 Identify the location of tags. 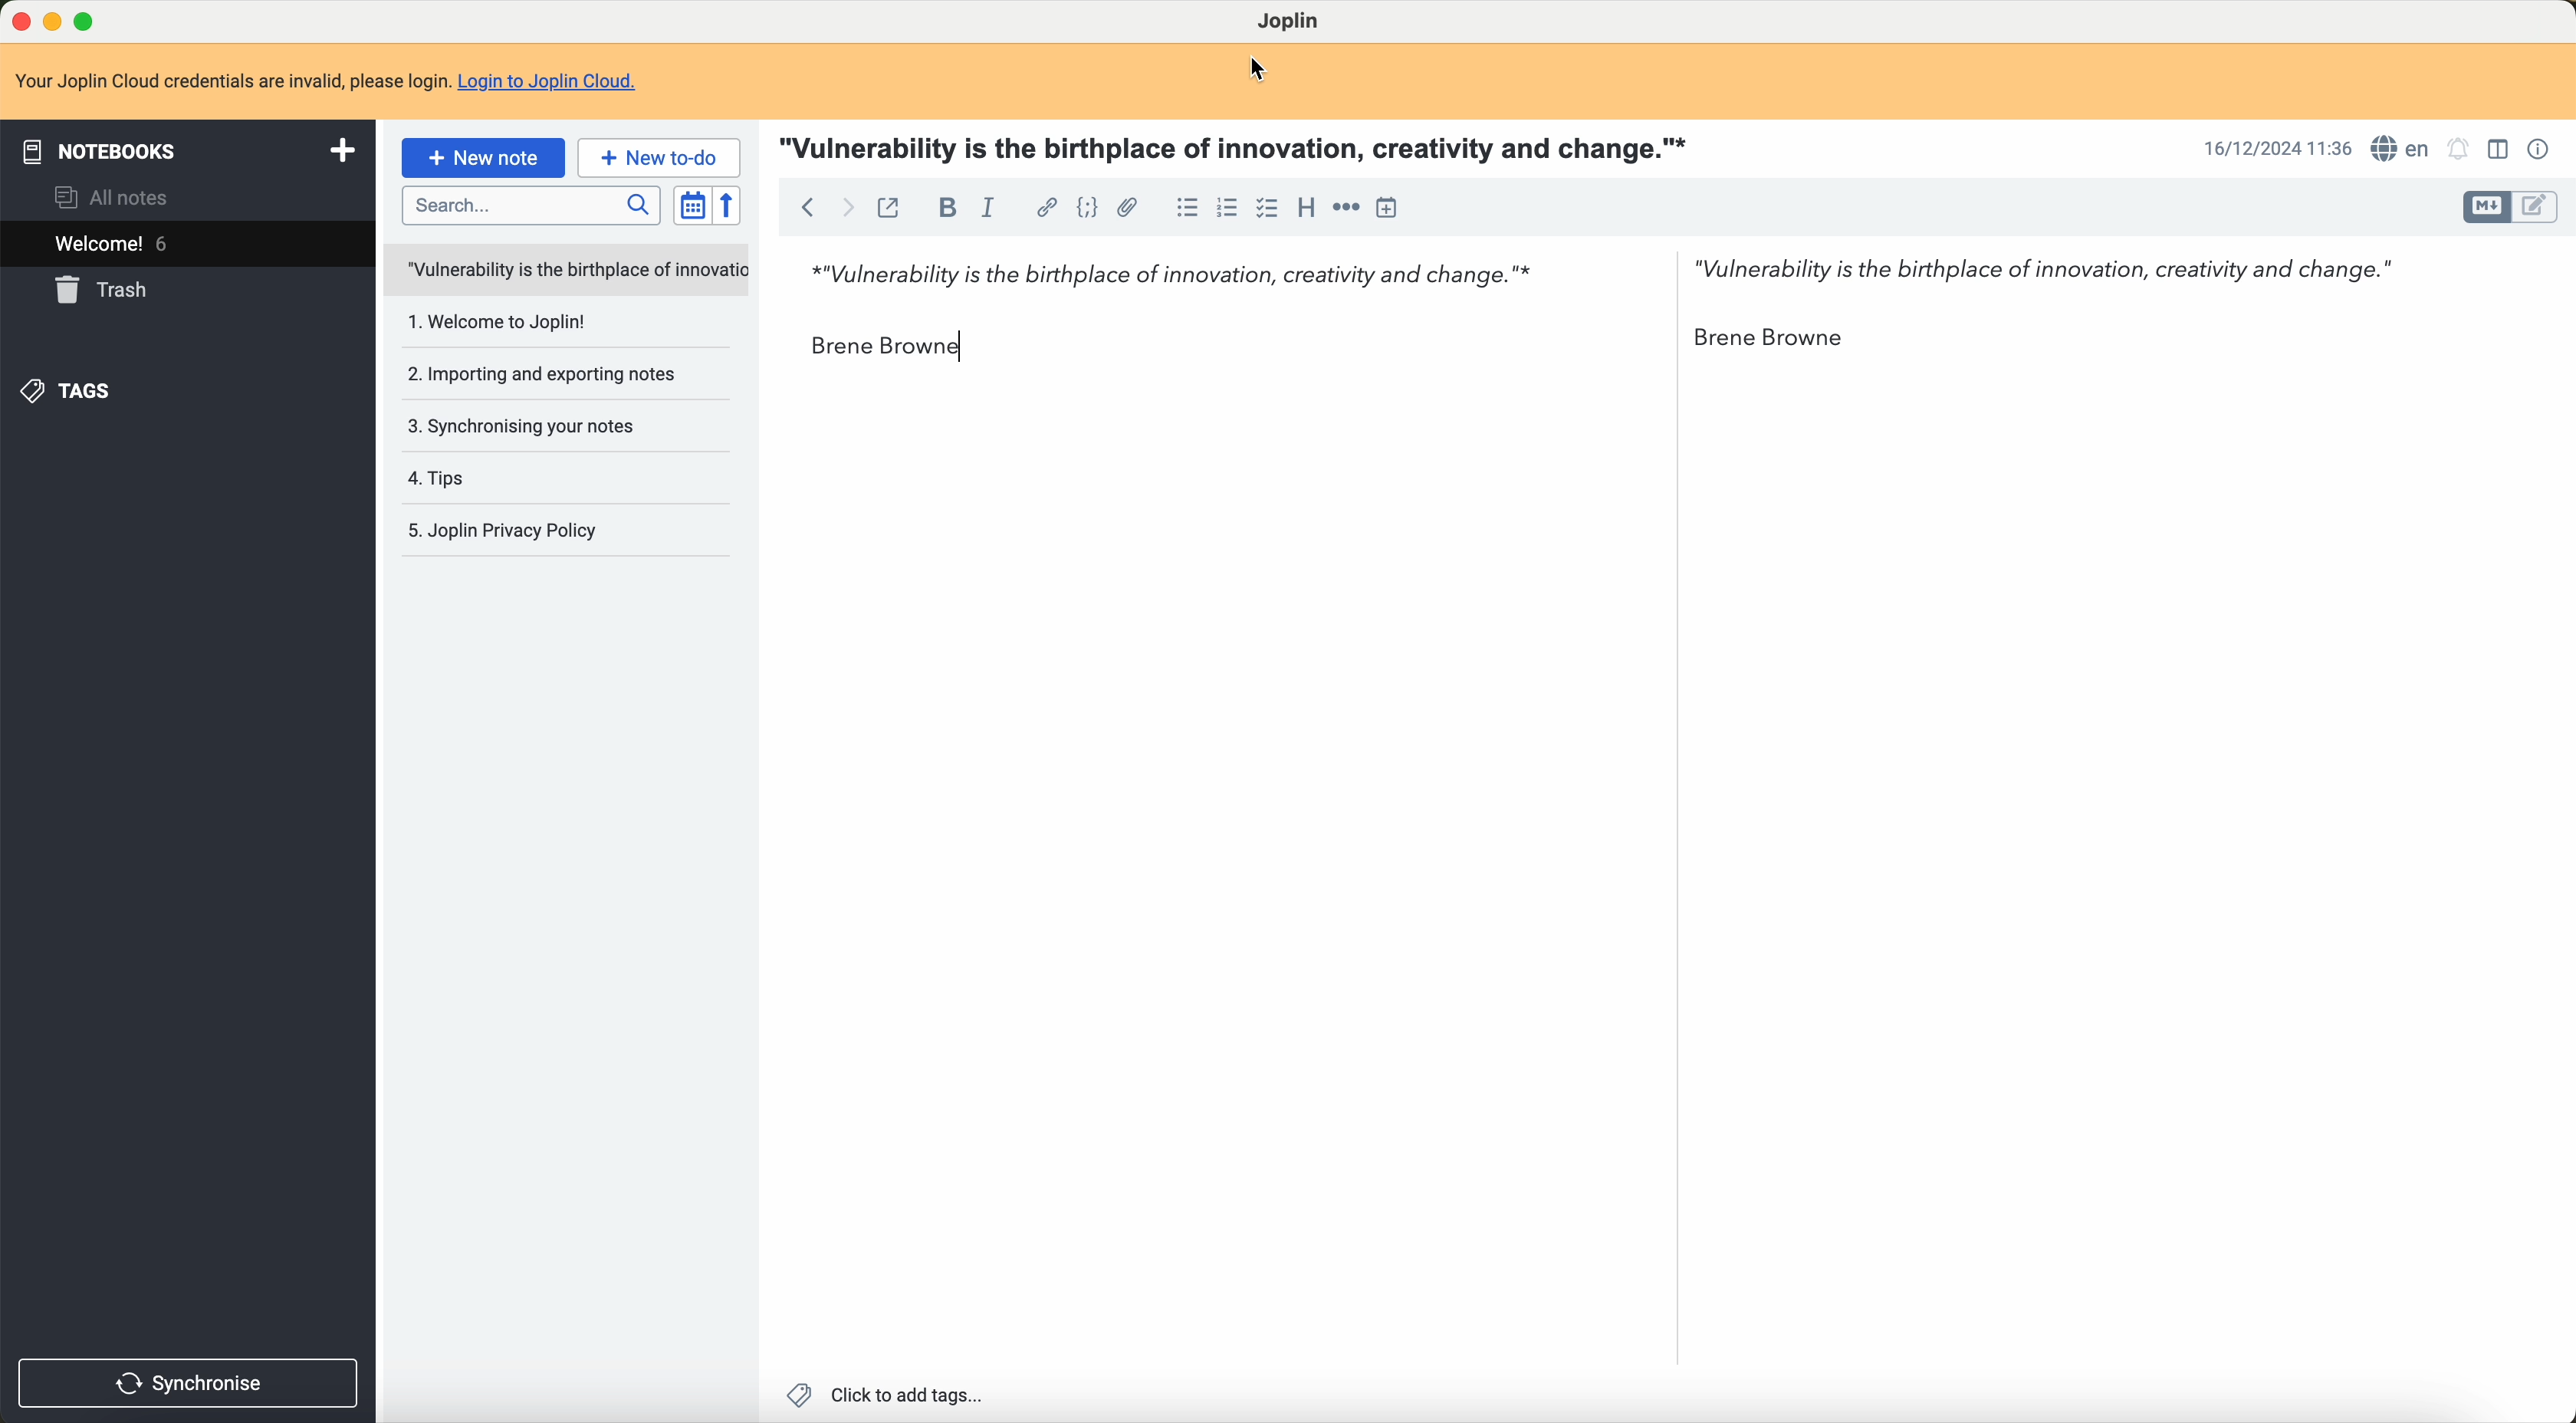
(74, 390).